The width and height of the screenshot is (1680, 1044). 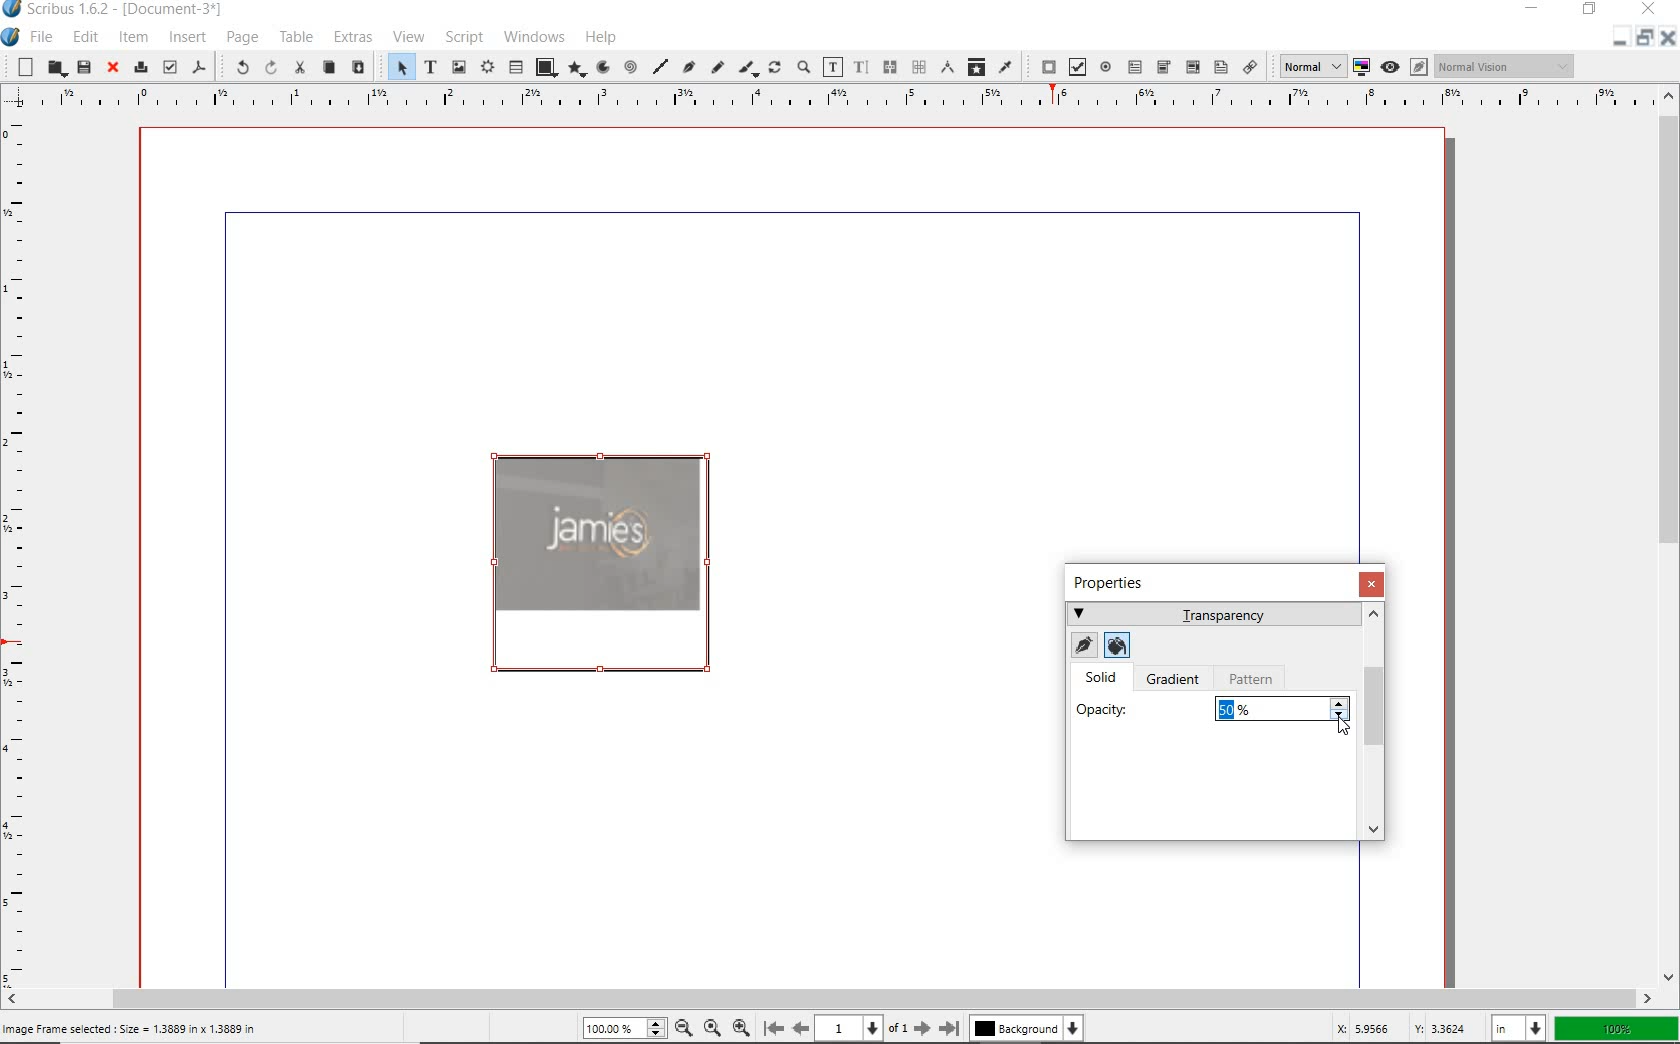 What do you see at coordinates (1405, 66) in the screenshot?
I see `preview mode` at bounding box center [1405, 66].